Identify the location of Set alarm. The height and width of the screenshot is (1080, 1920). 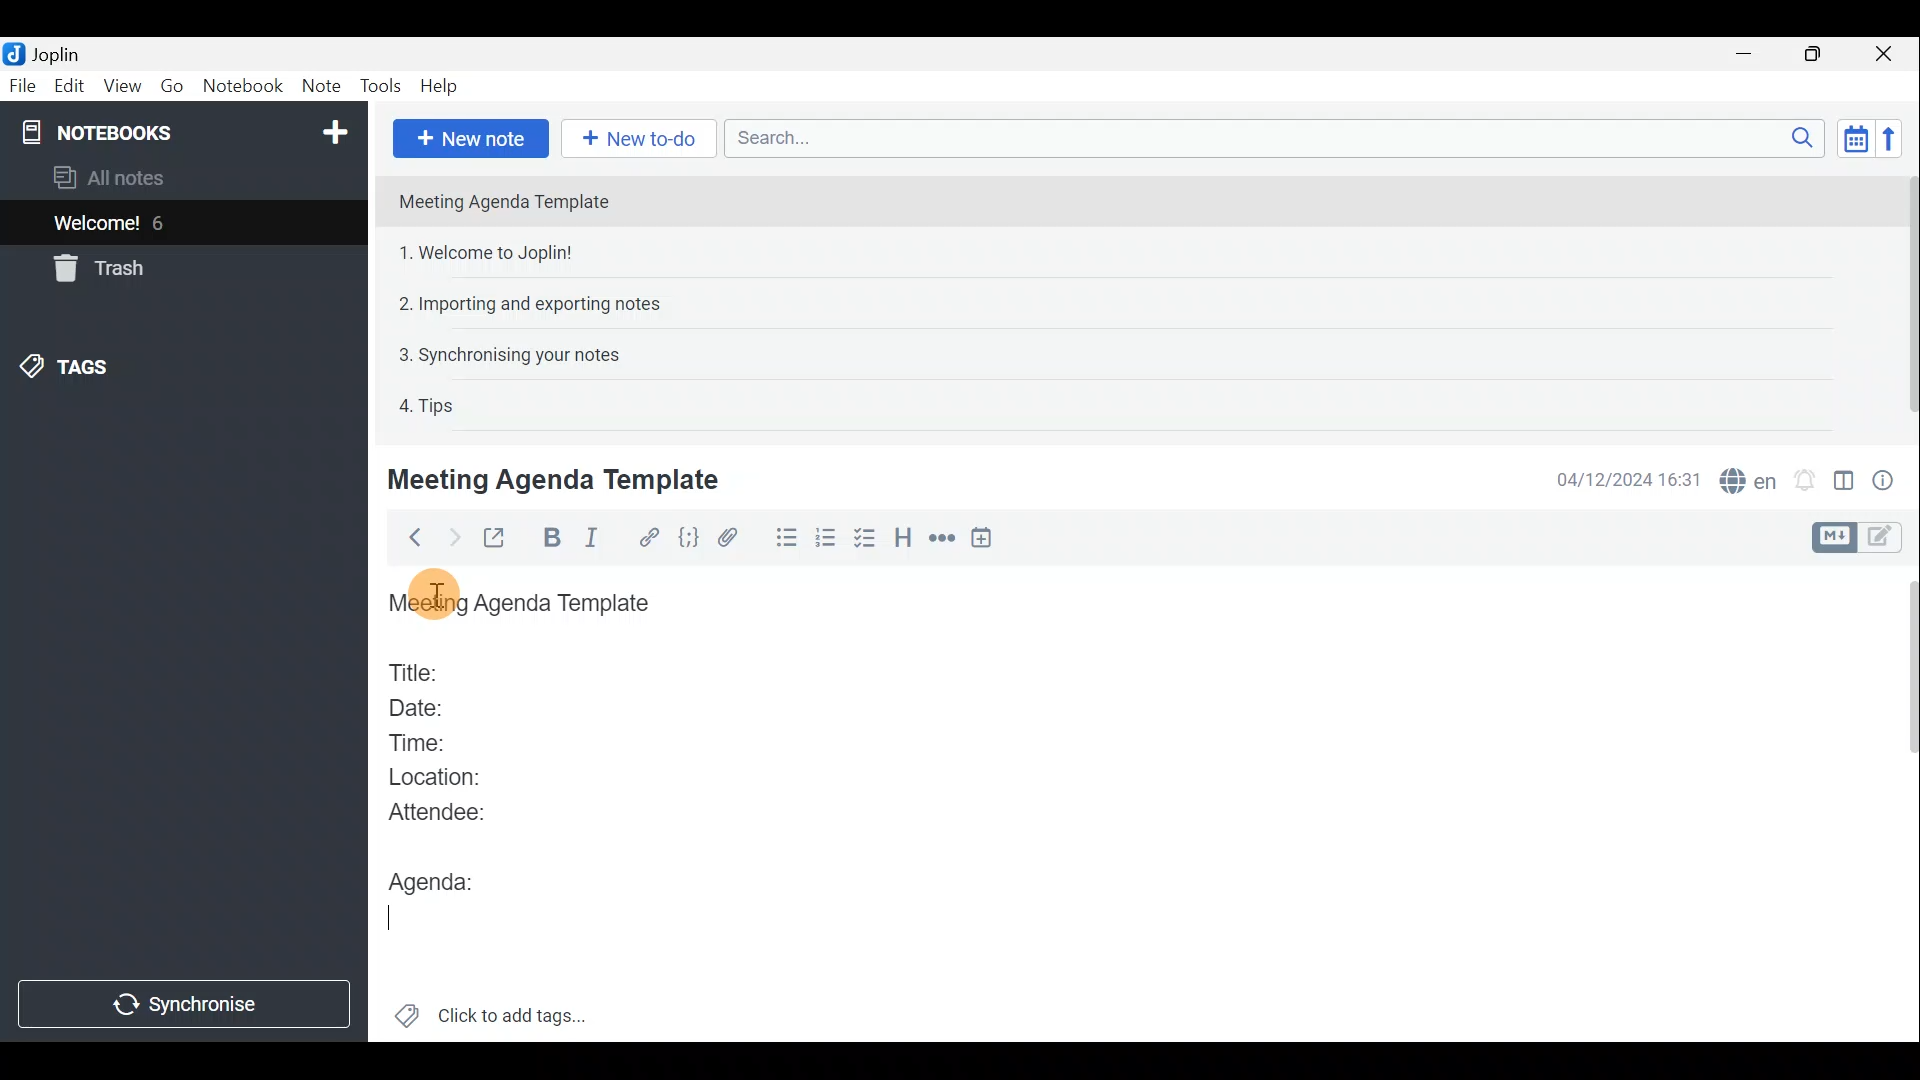
(1807, 480).